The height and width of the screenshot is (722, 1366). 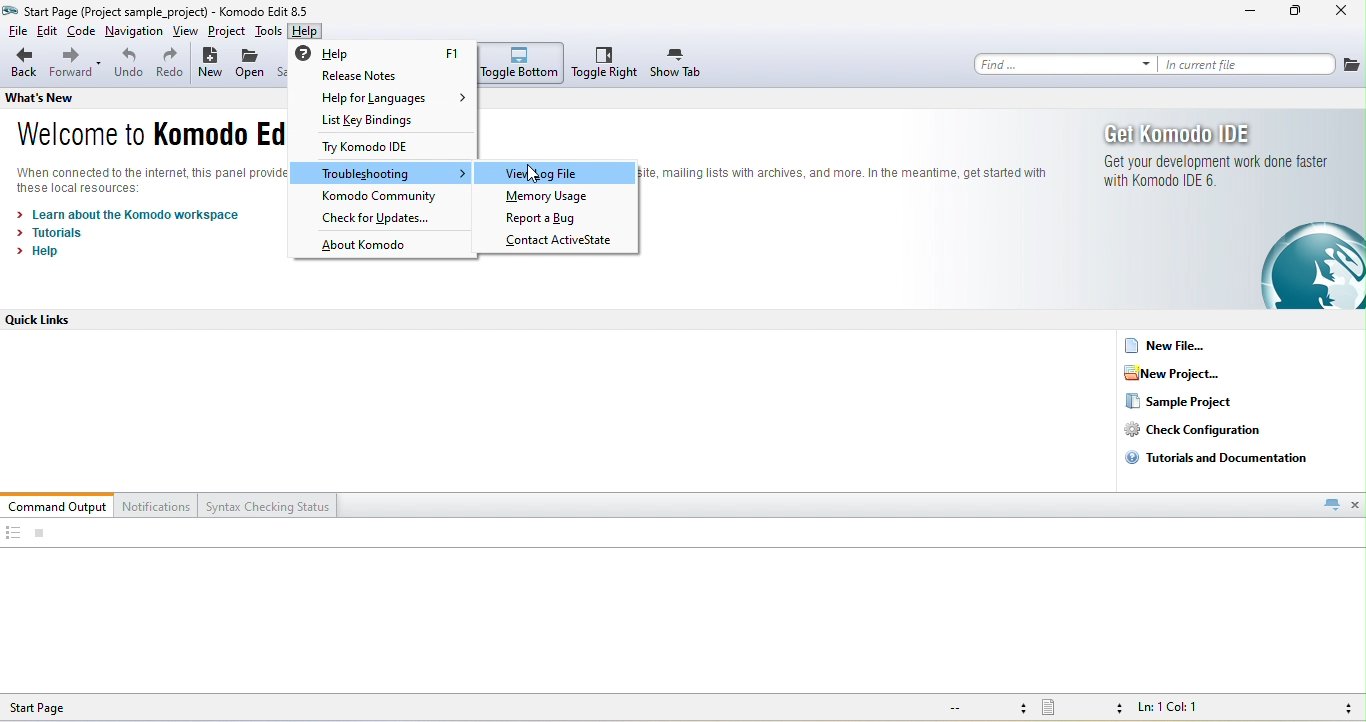 What do you see at coordinates (142, 137) in the screenshot?
I see `welcome to komodo edit` at bounding box center [142, 137].